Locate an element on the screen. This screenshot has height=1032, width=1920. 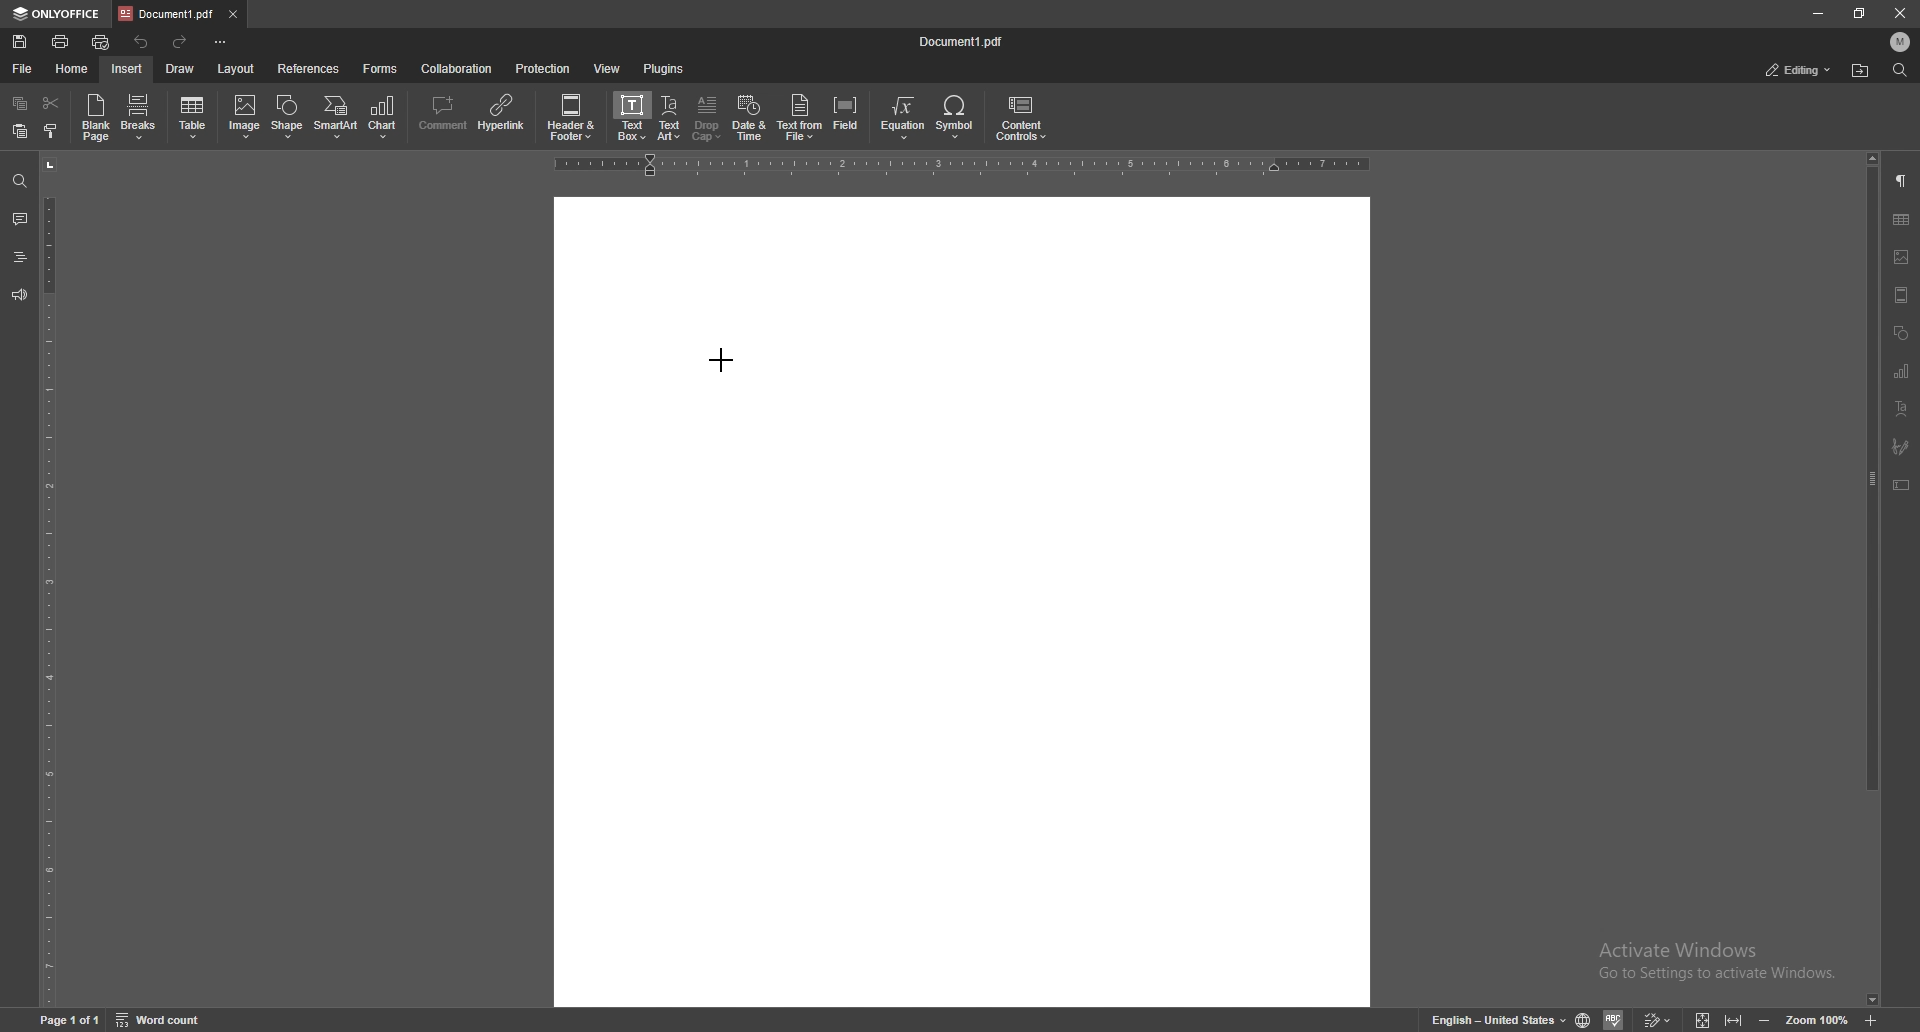
find in folder is located at coordinates (1860, 71).